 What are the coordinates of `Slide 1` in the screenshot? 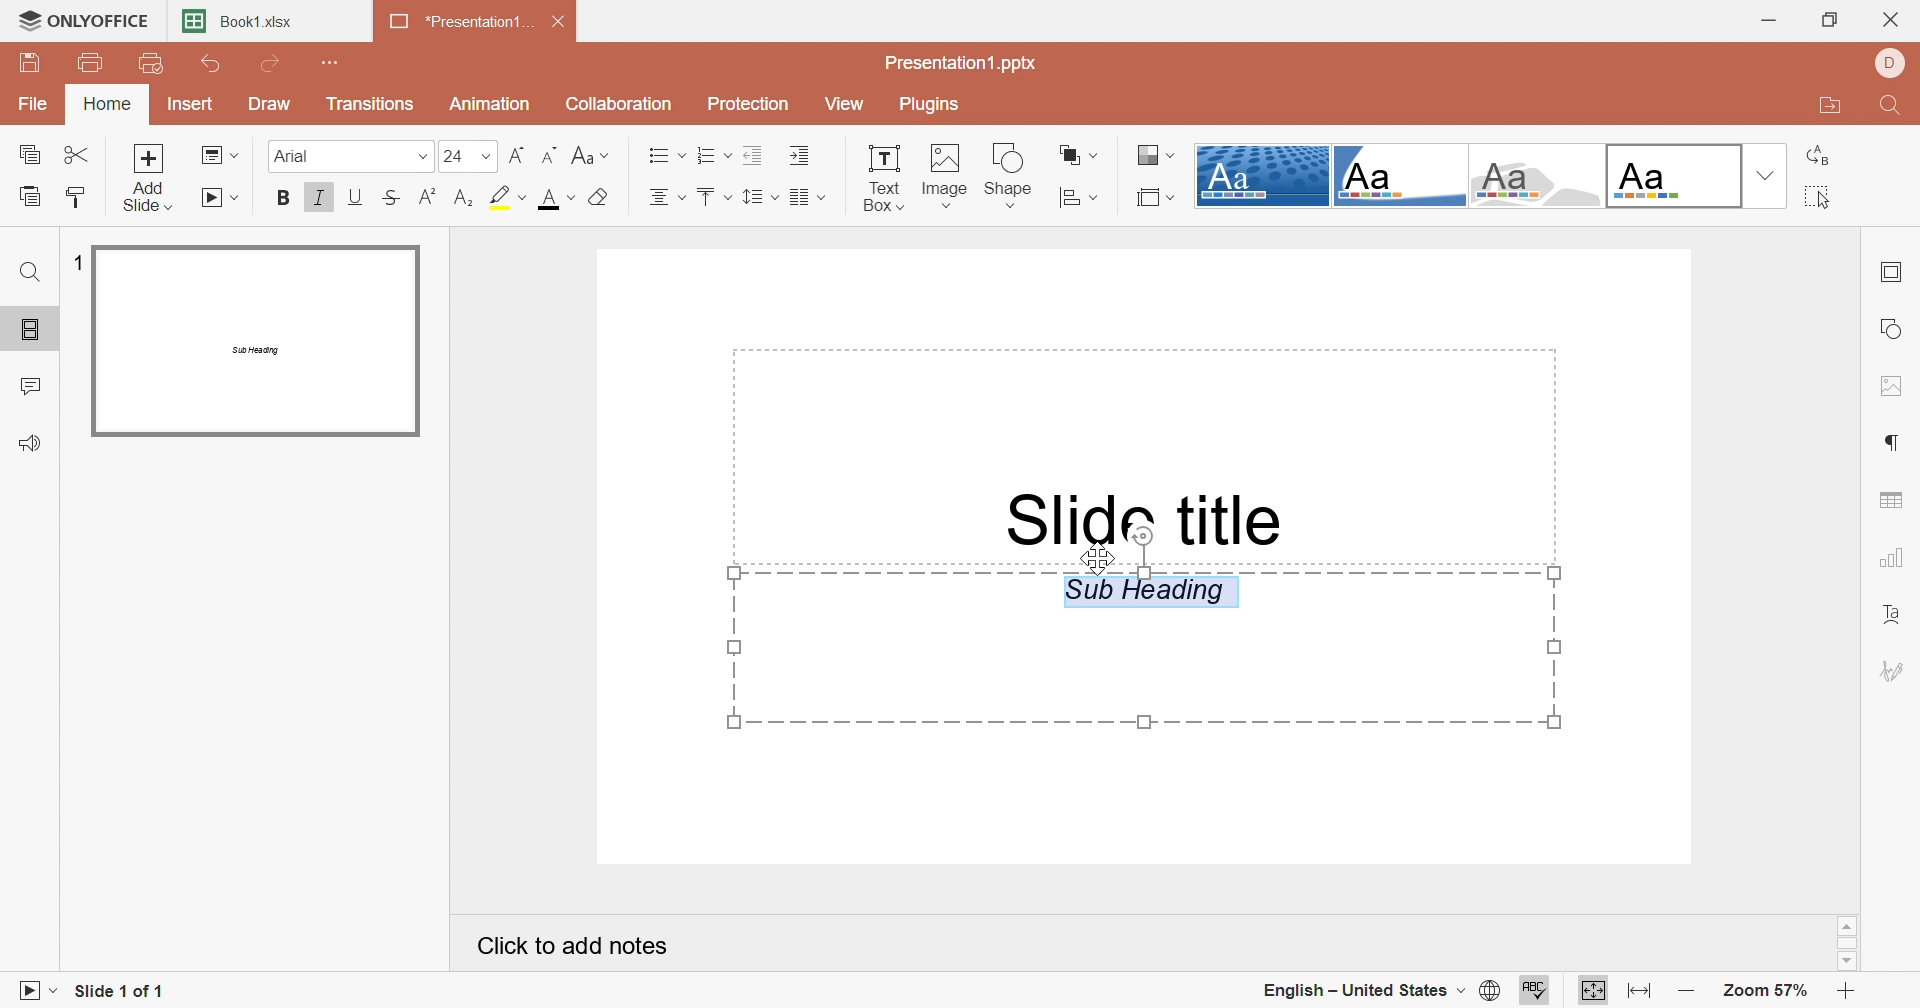 It's located at (256, 341).